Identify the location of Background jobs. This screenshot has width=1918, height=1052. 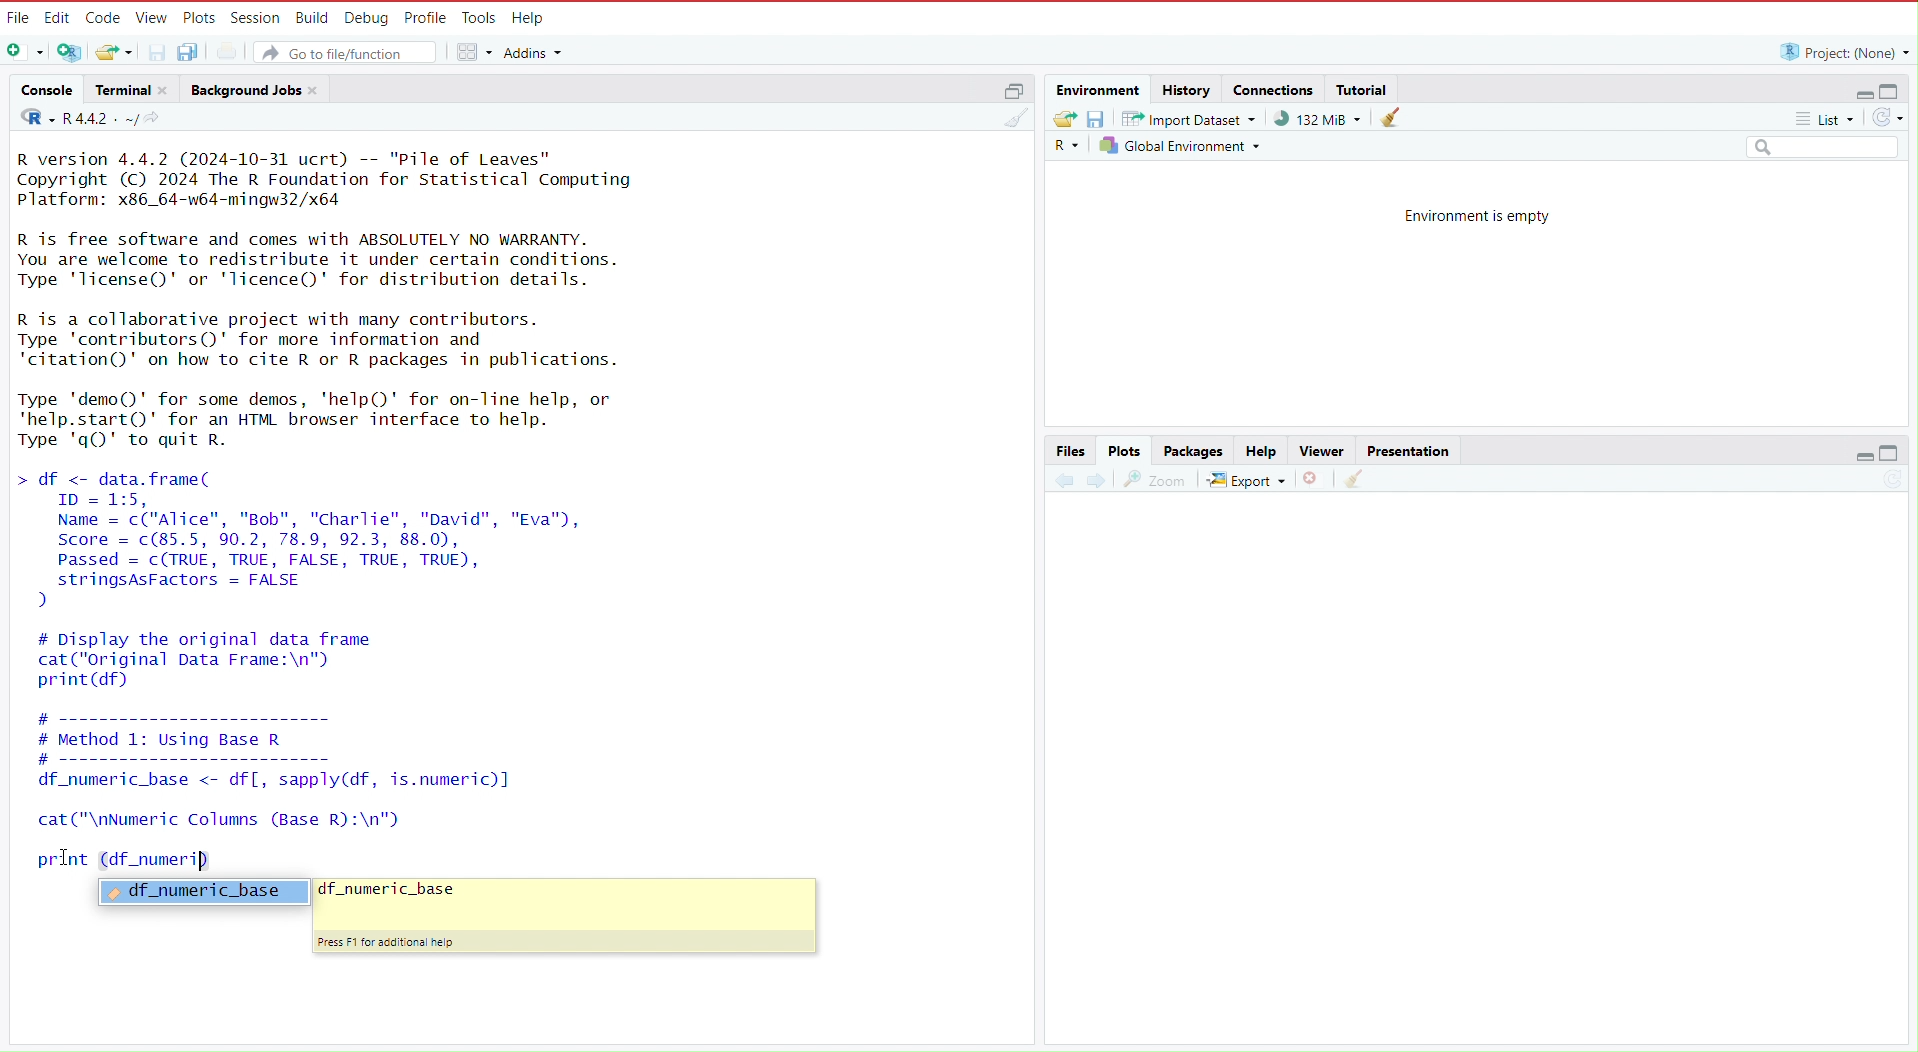
(244, 87).